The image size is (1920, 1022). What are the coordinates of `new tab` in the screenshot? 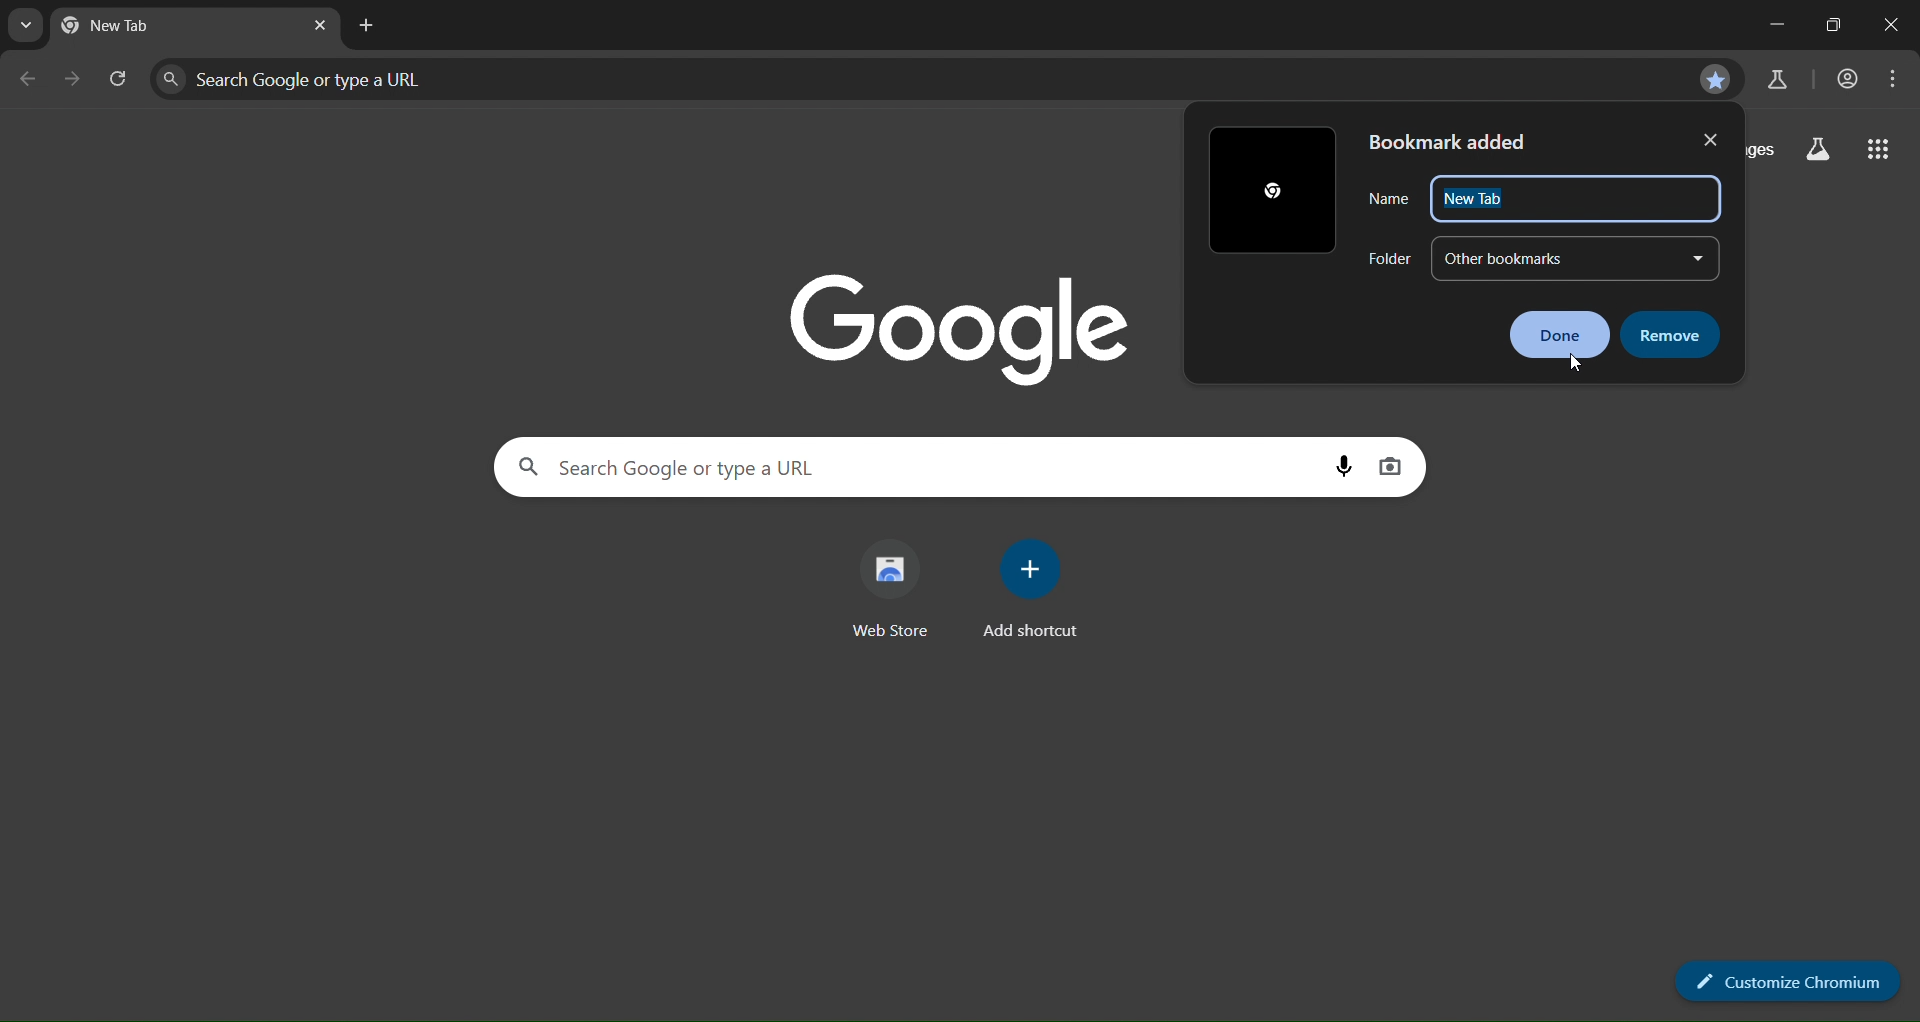 It's located at (374, 30).